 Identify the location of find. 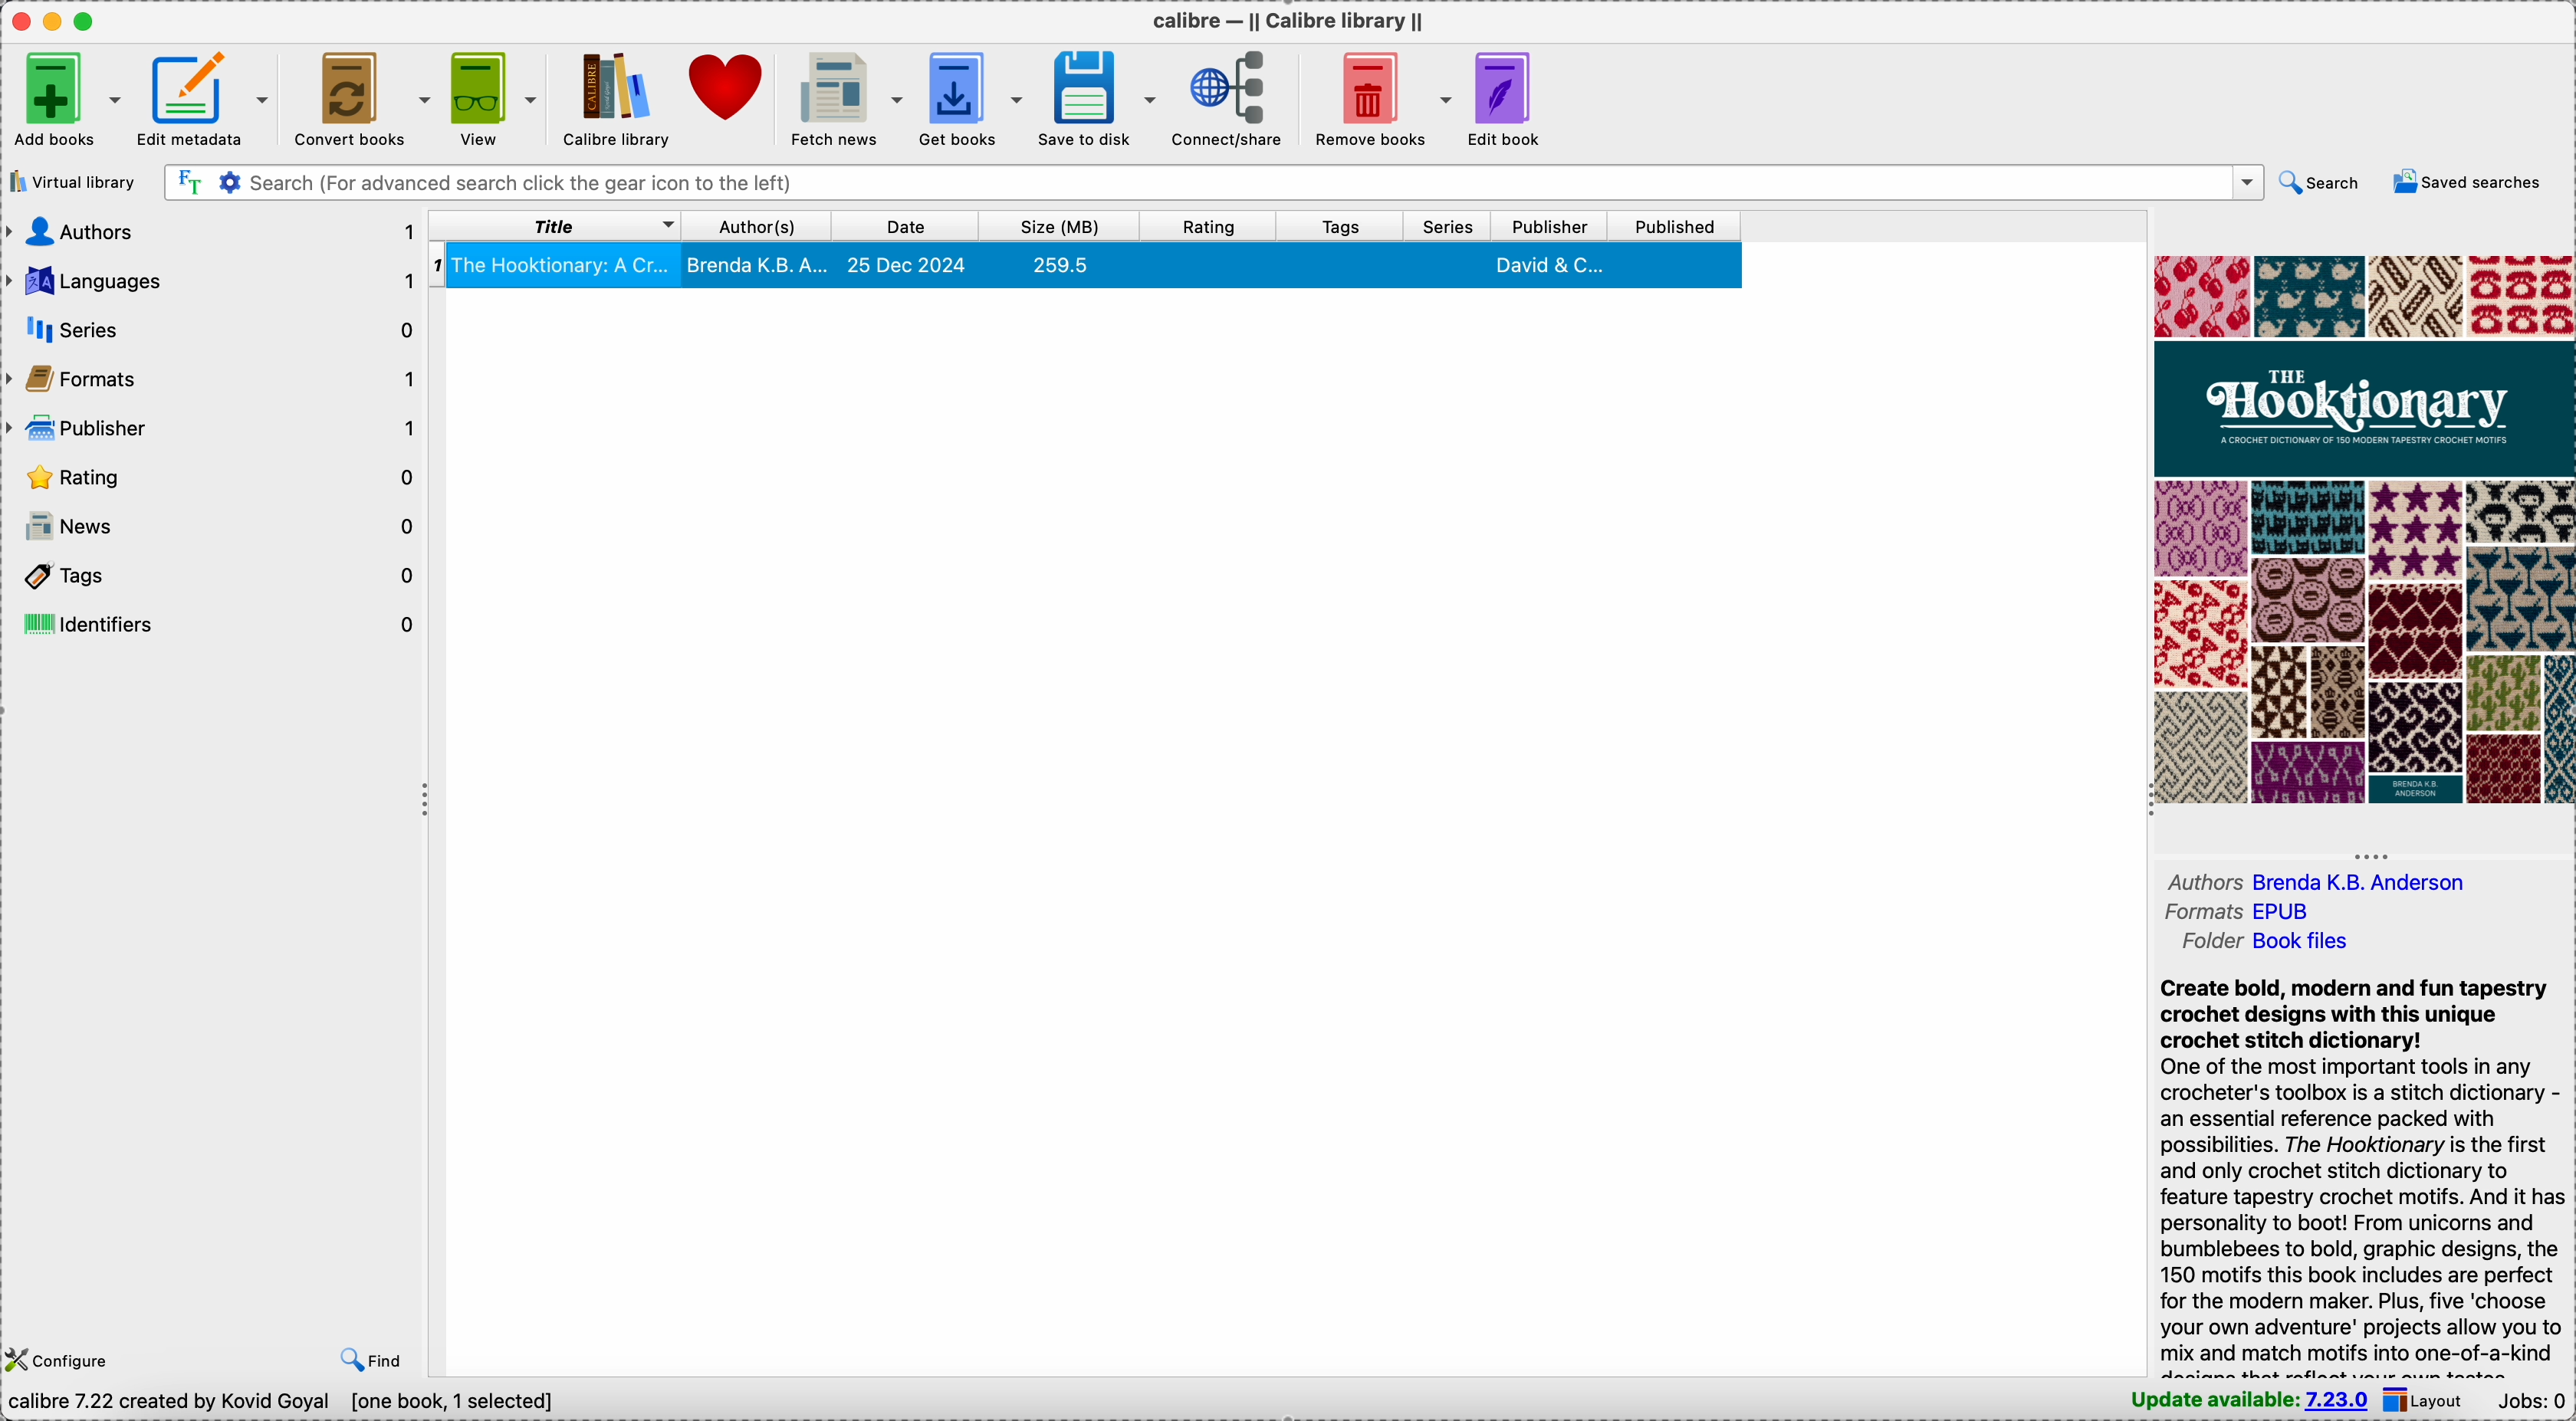
(375, 1360).